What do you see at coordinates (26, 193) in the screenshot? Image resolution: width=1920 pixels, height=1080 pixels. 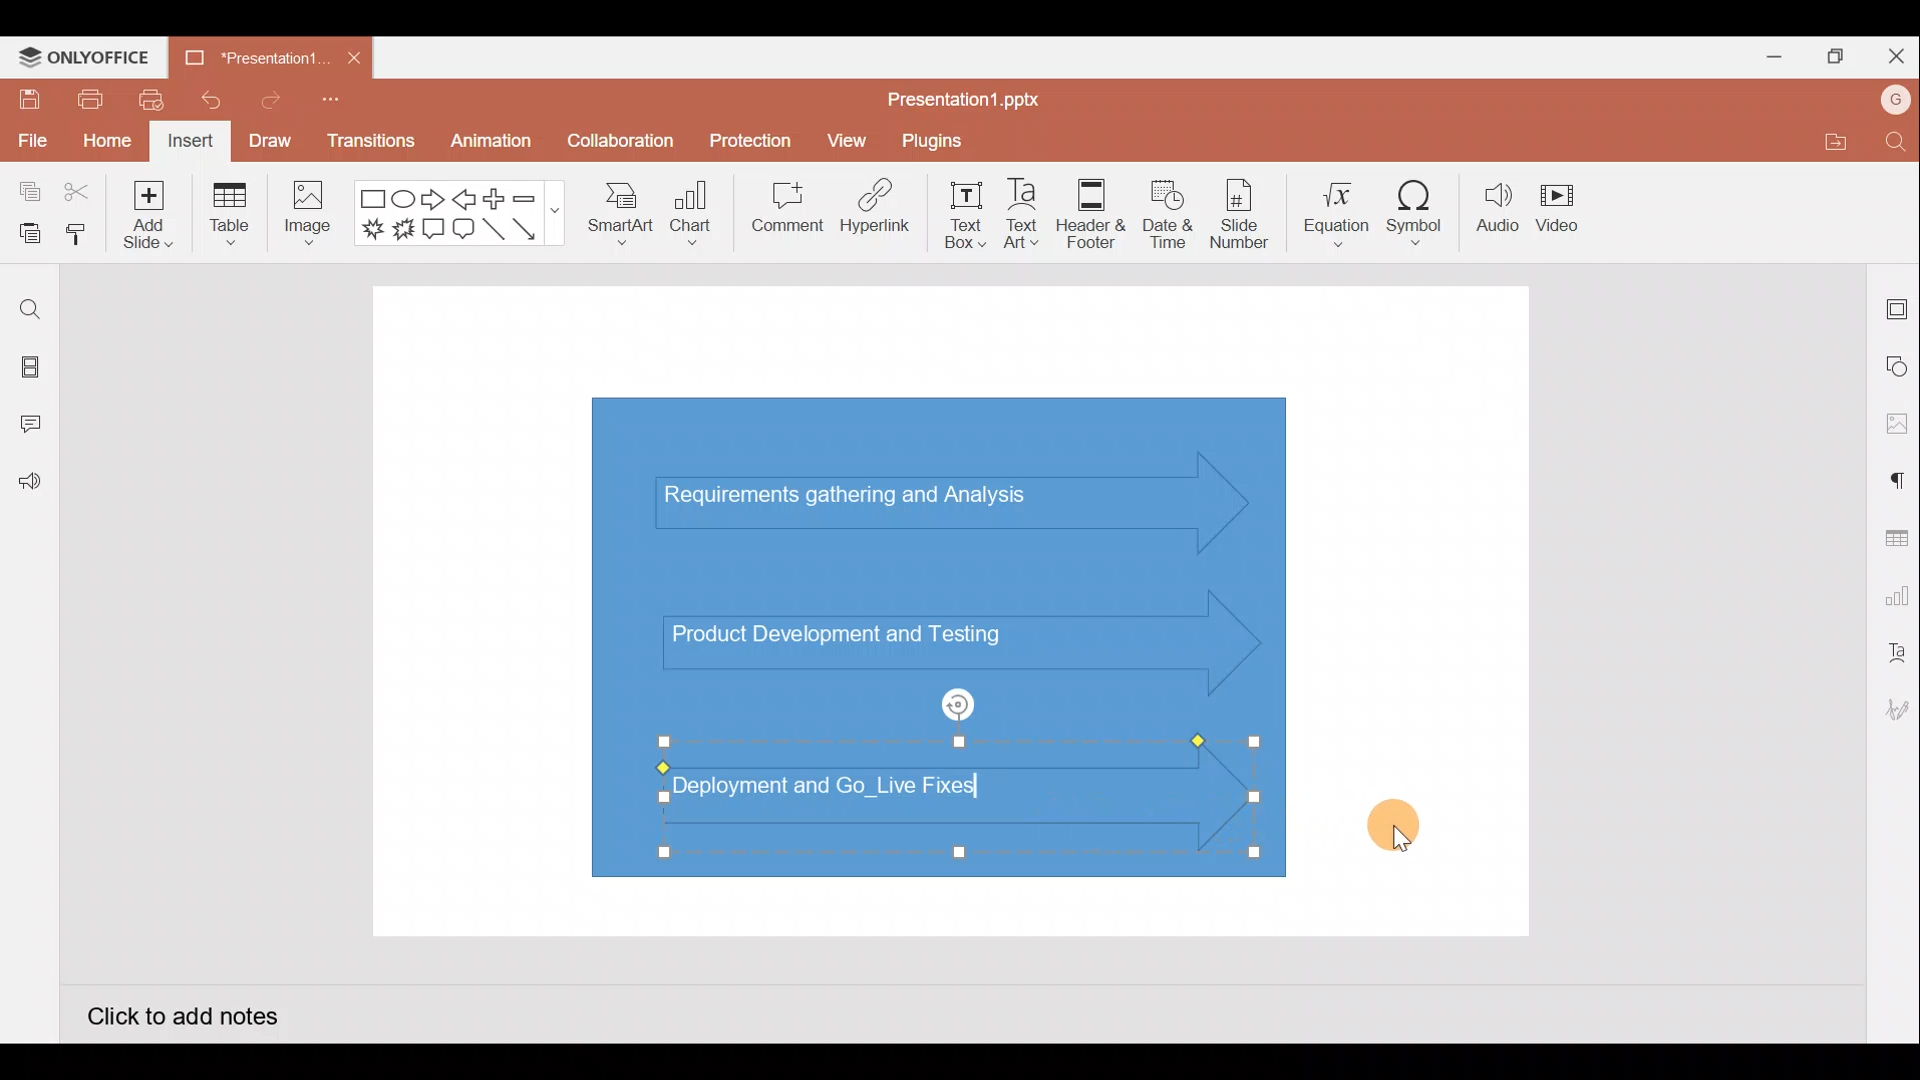 I see `Copy` at bounding box center [26, 193].